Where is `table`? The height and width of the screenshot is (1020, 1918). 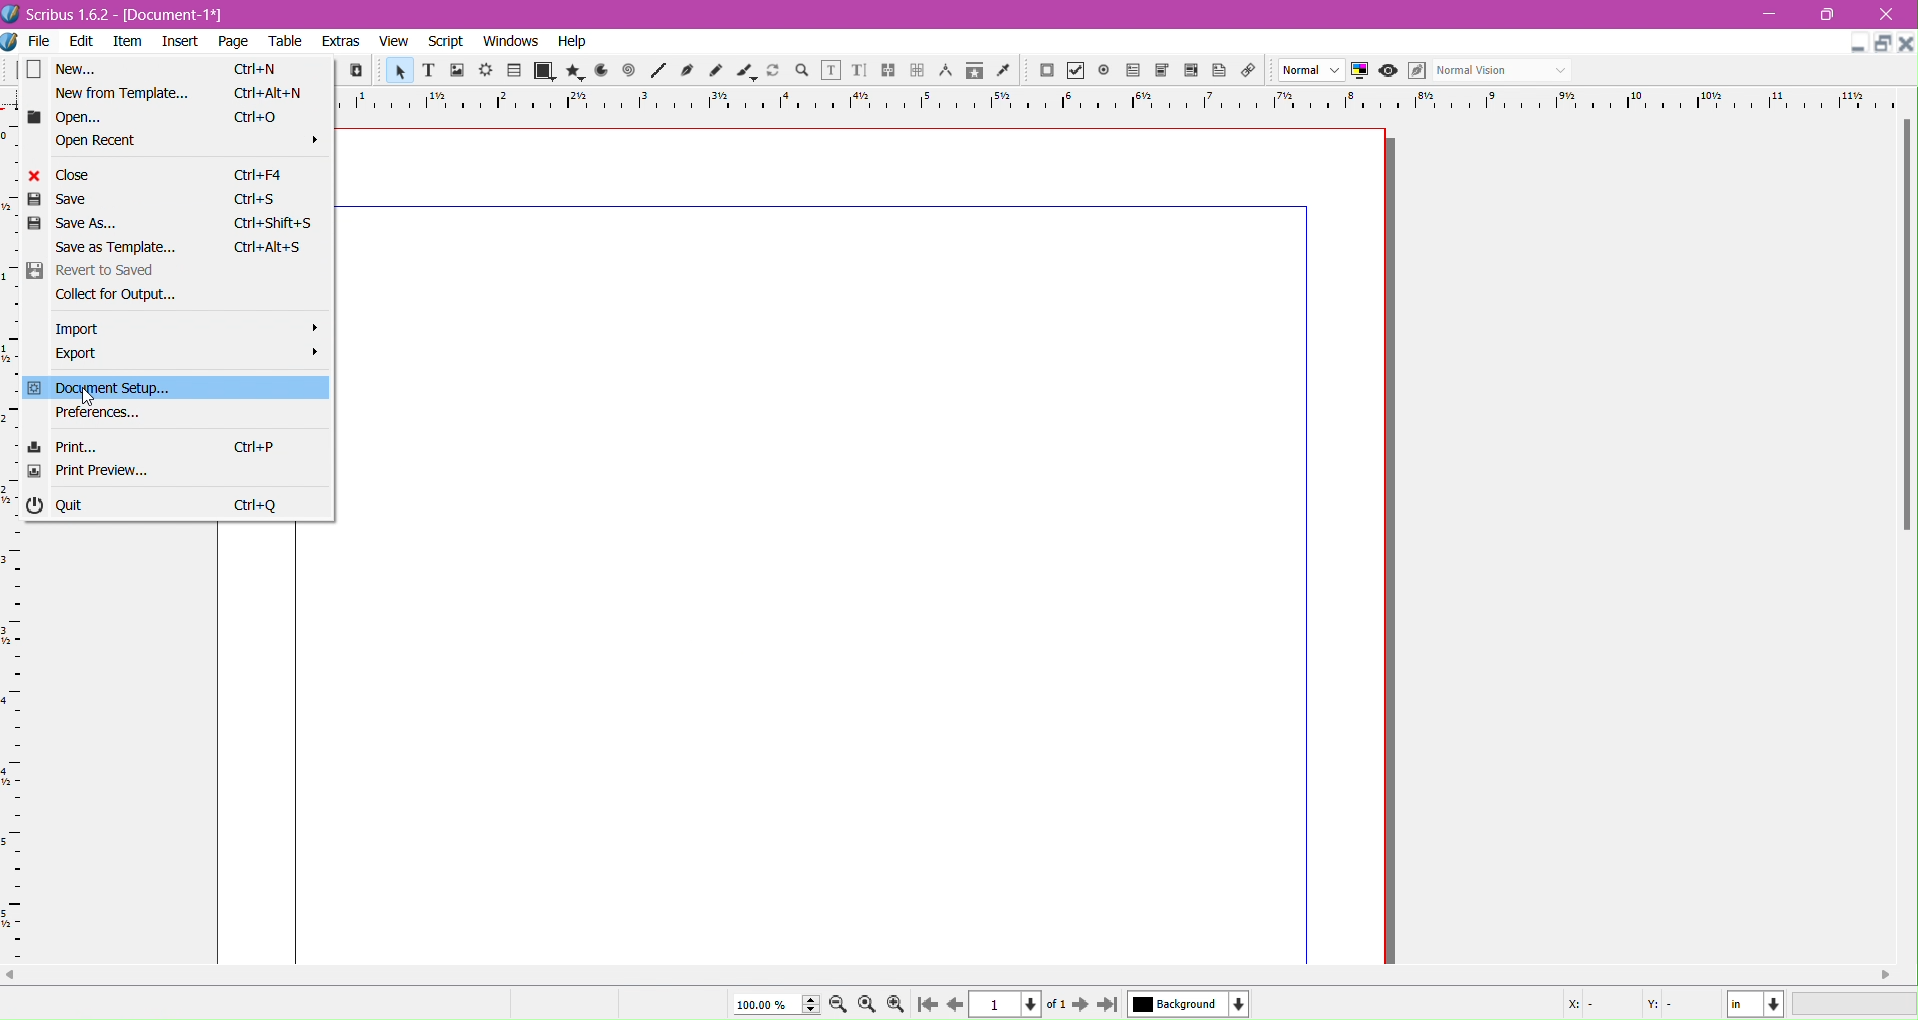 table is located at coordinates (514, 71).